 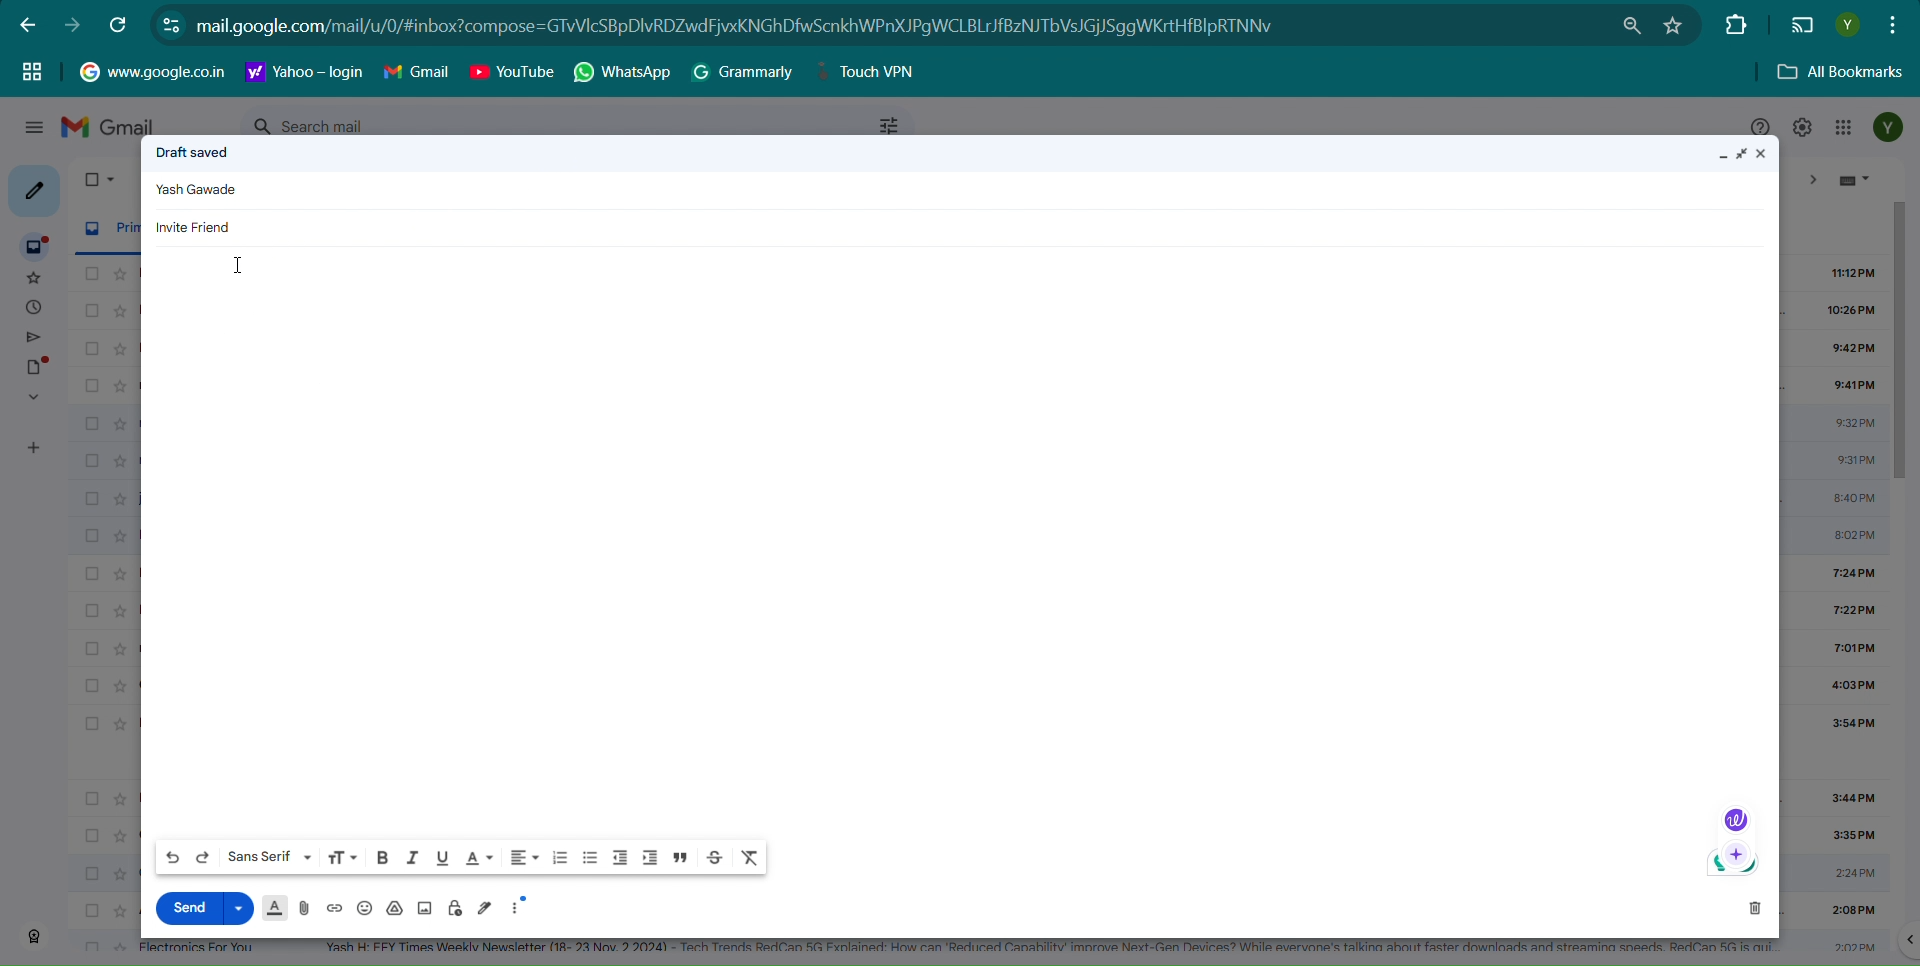 What do you see at coordinates (28, 24) in the screenshot?
I see `back` at bounding box center [28, 24].